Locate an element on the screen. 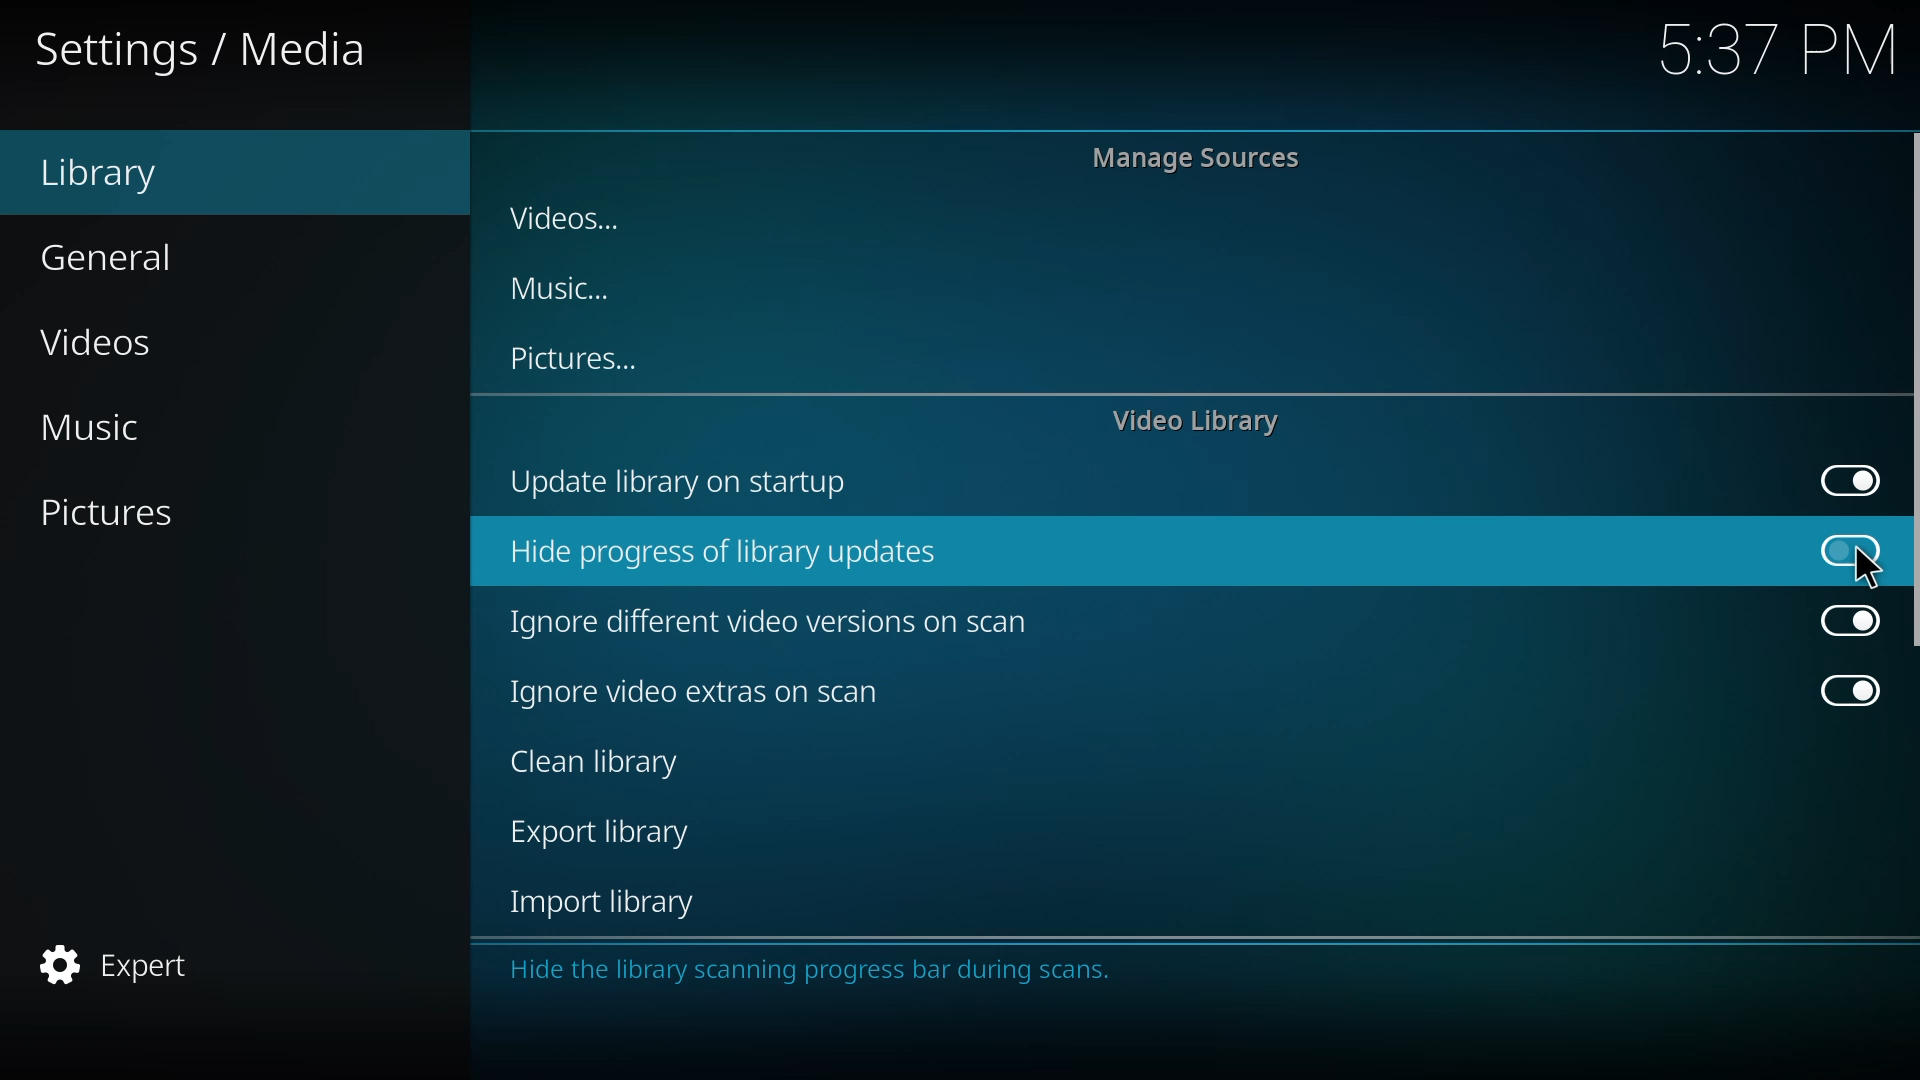 This screenshot has height=1080, width=1920. 5:37 PM is located at coordinates (1765, 56).